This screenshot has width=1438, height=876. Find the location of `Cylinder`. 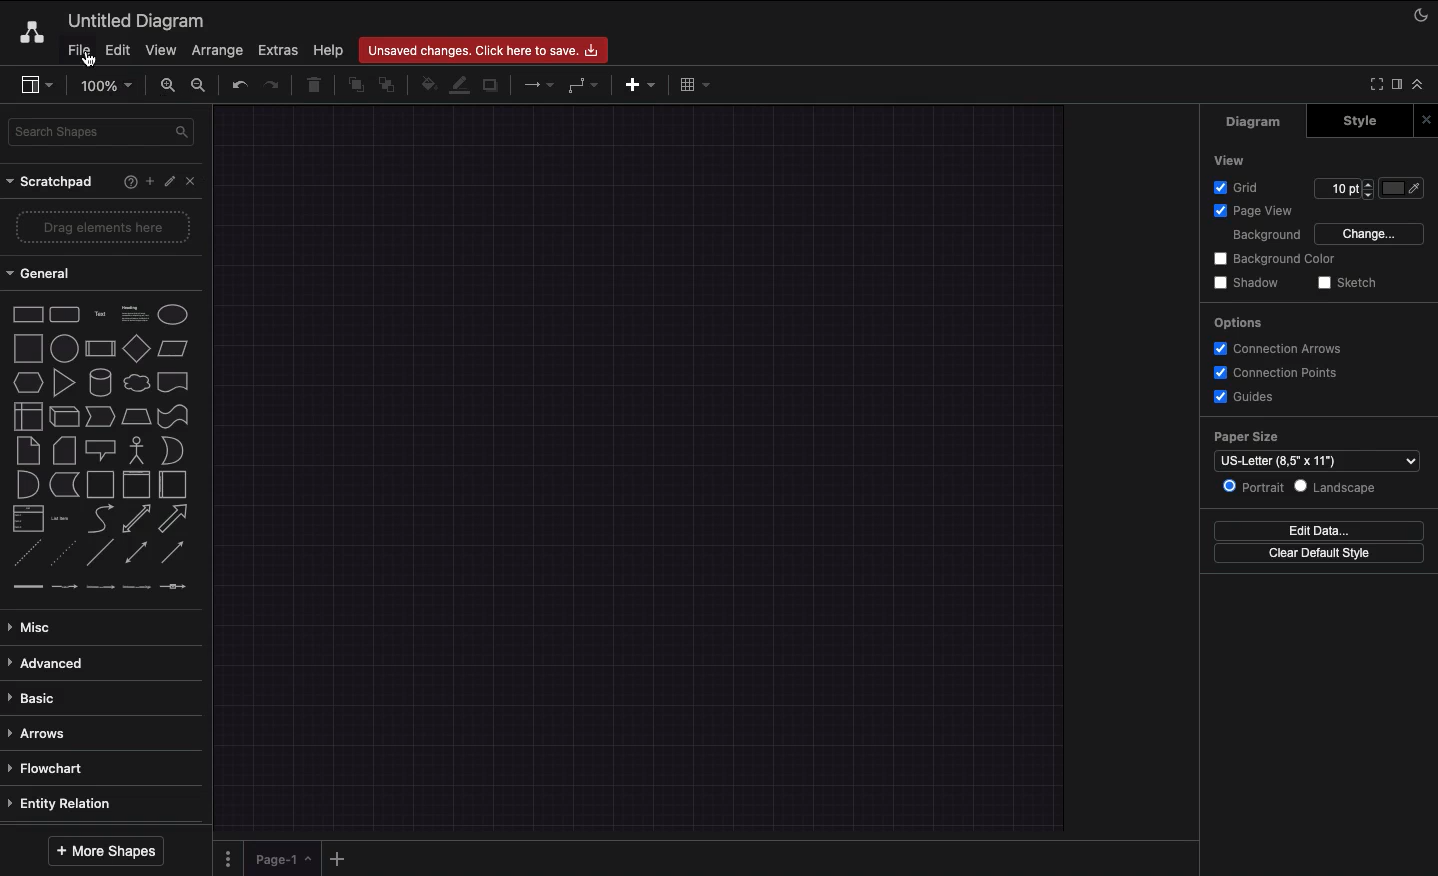

Cylinder is located at coordinates (100, 383).